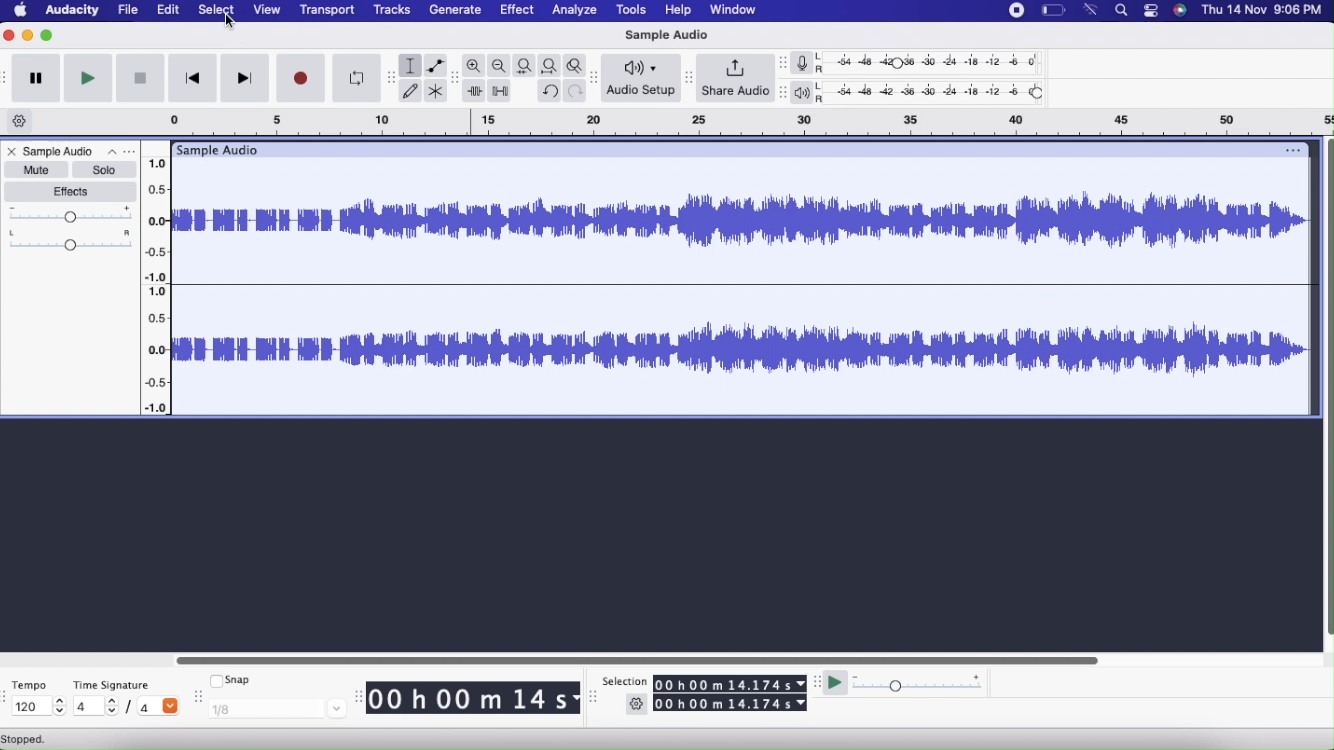 The height and width of the screenshot is (750, 1334). I want to click on 1/8, so click(277, 712).